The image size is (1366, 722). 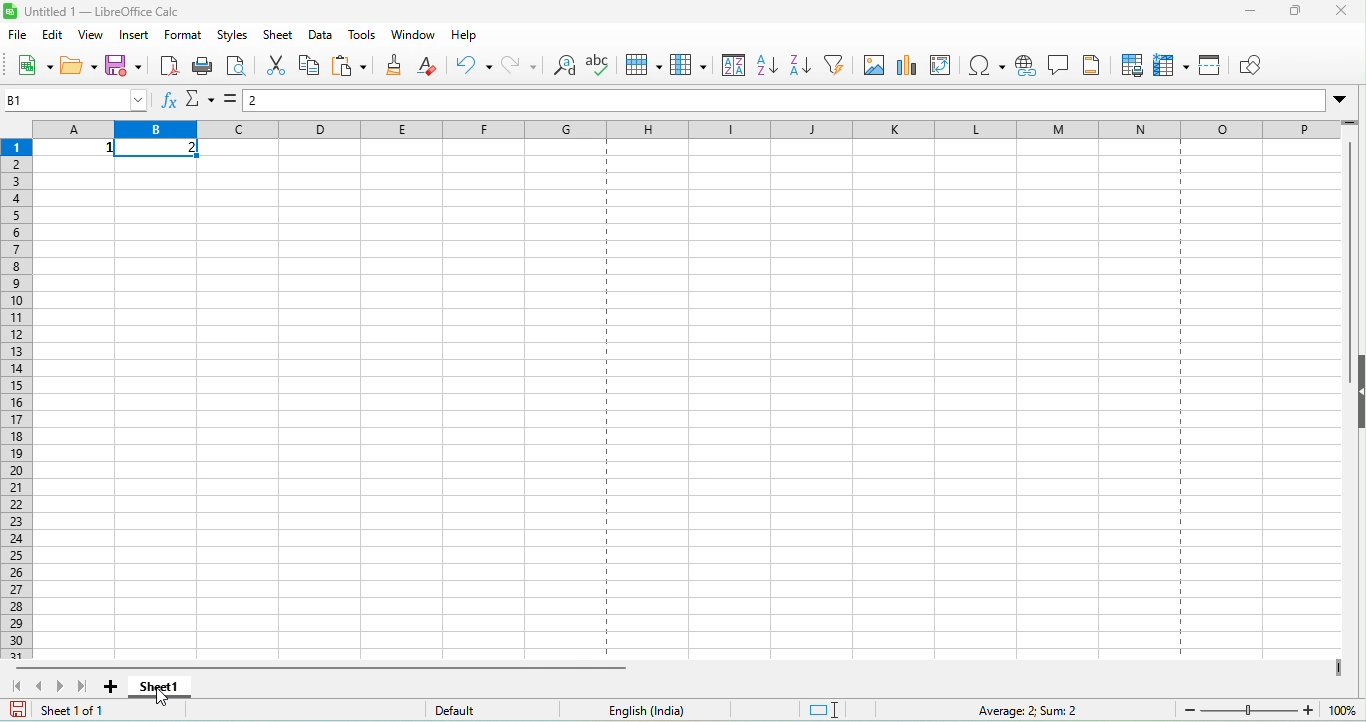 What do you see at coordinates (491, 709) in the screenshot?
I see `default` at bounding box center [491, 709].